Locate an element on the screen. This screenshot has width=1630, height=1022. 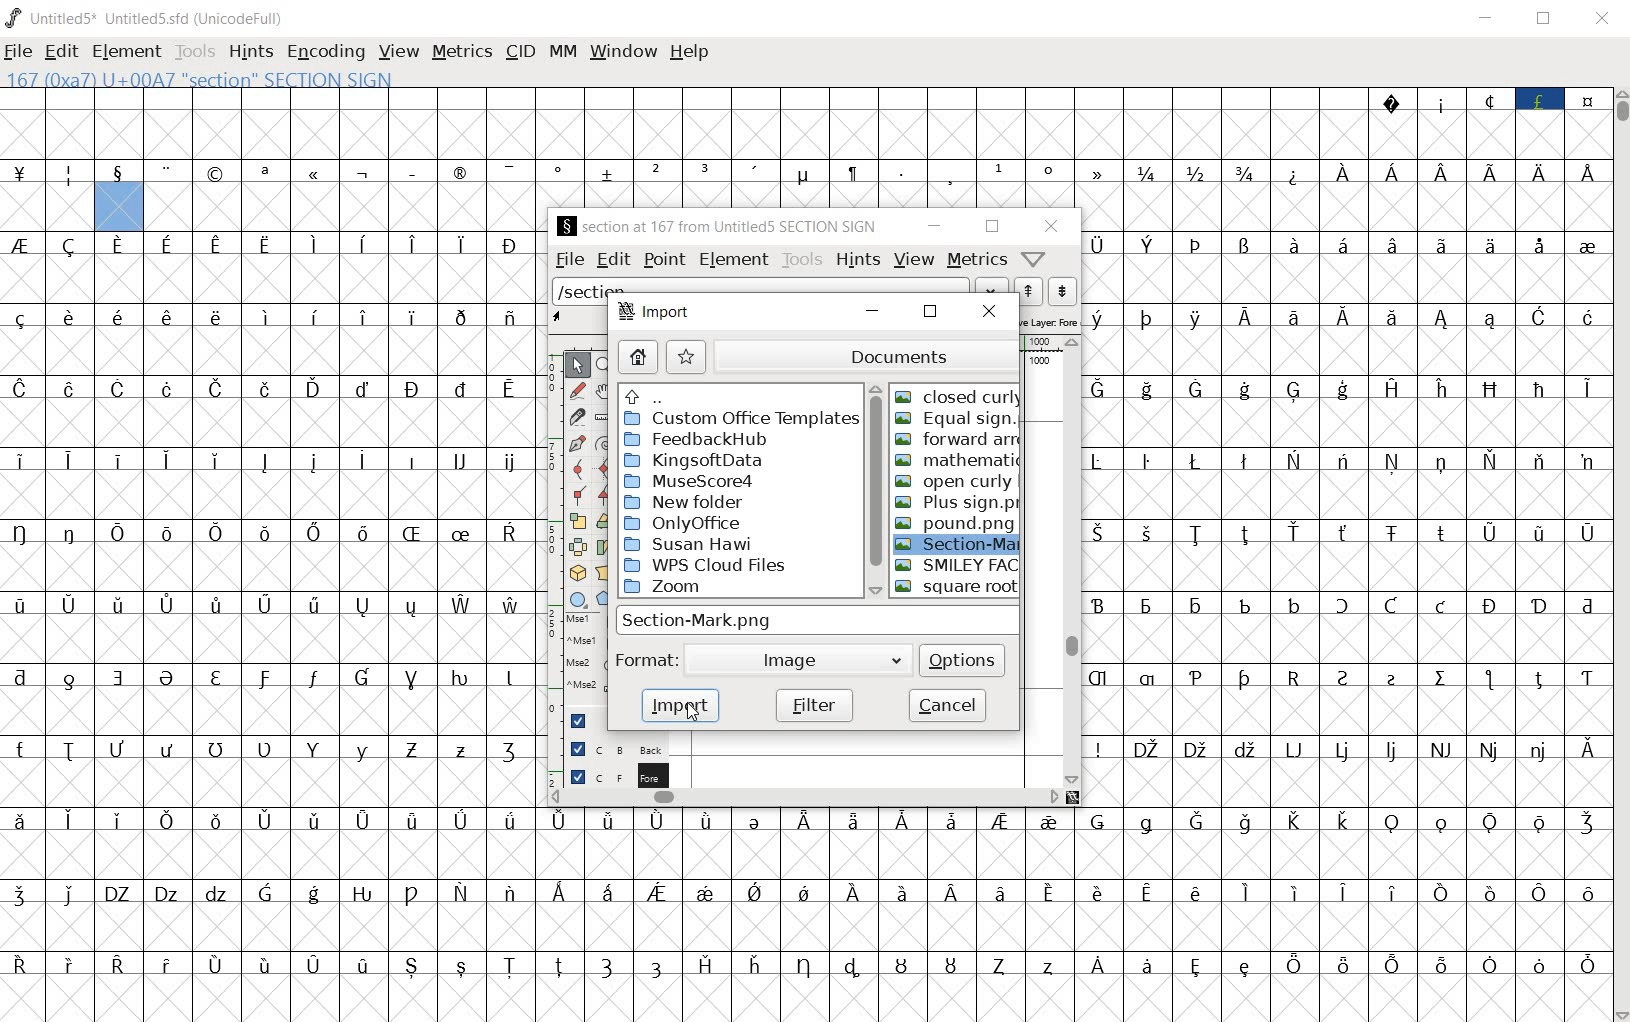
POUND.PNG is located at coordinates (955, 523).